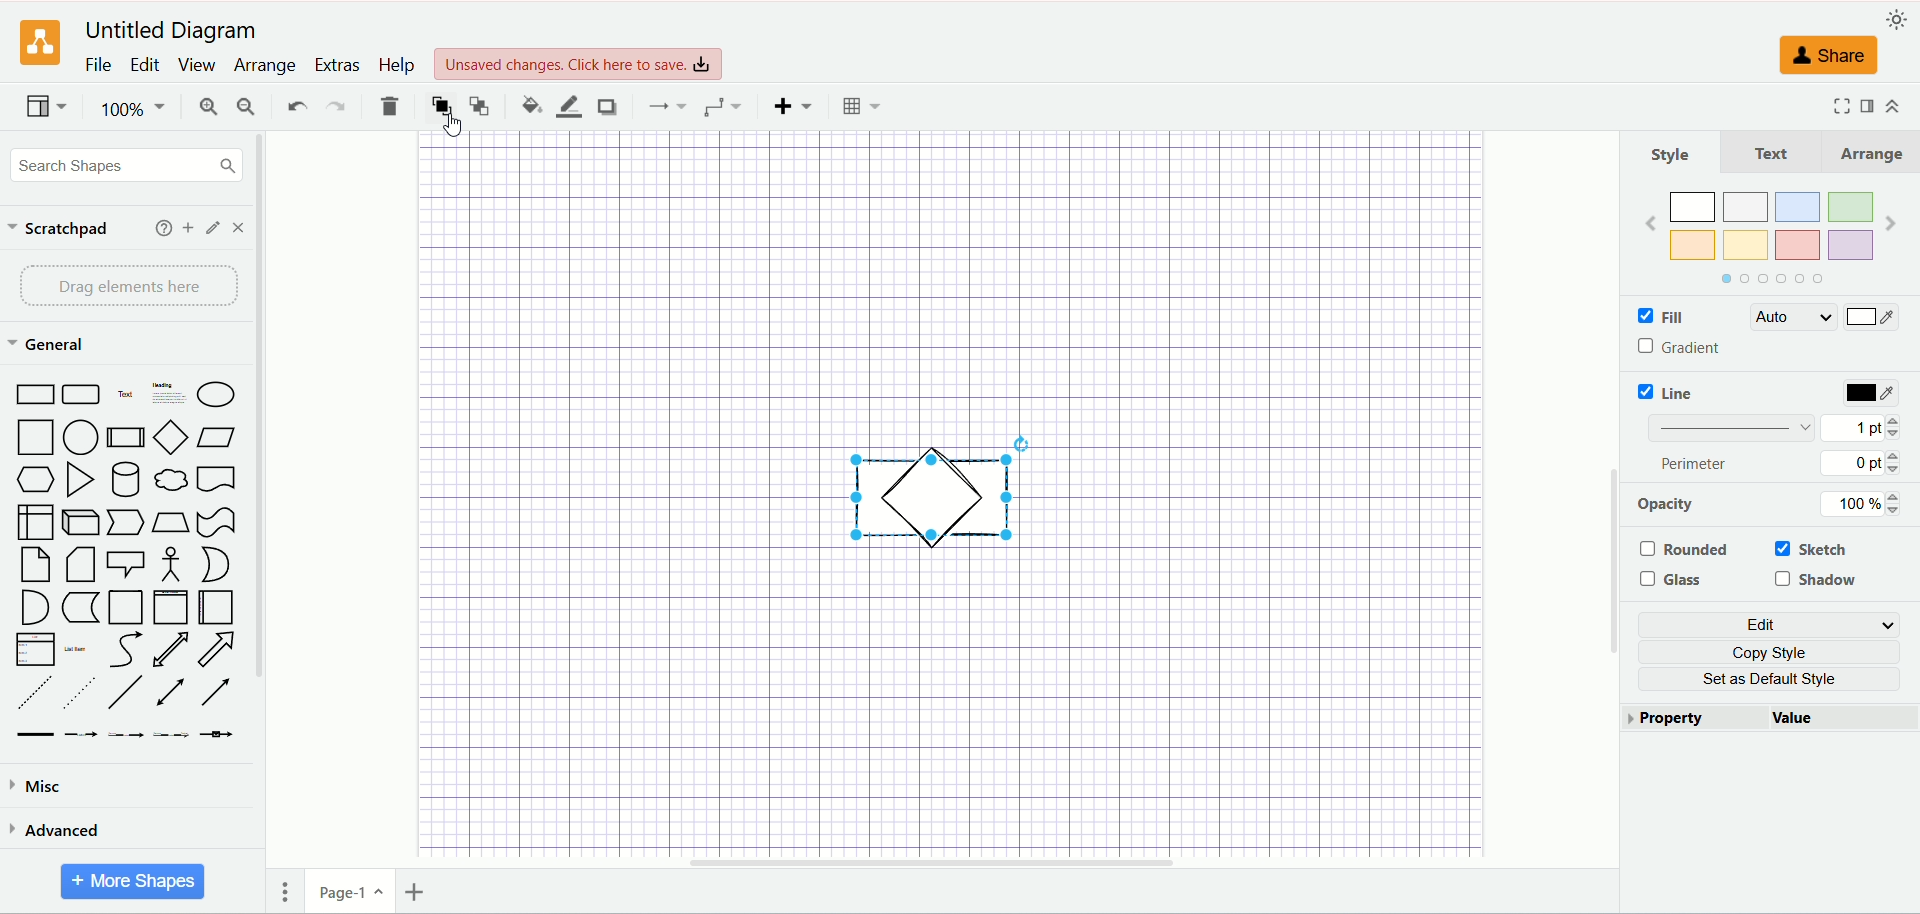  What do you see at coordinates (243, 108) in the screenshot?
I see `zoom out` at bounding box center [243, 108].